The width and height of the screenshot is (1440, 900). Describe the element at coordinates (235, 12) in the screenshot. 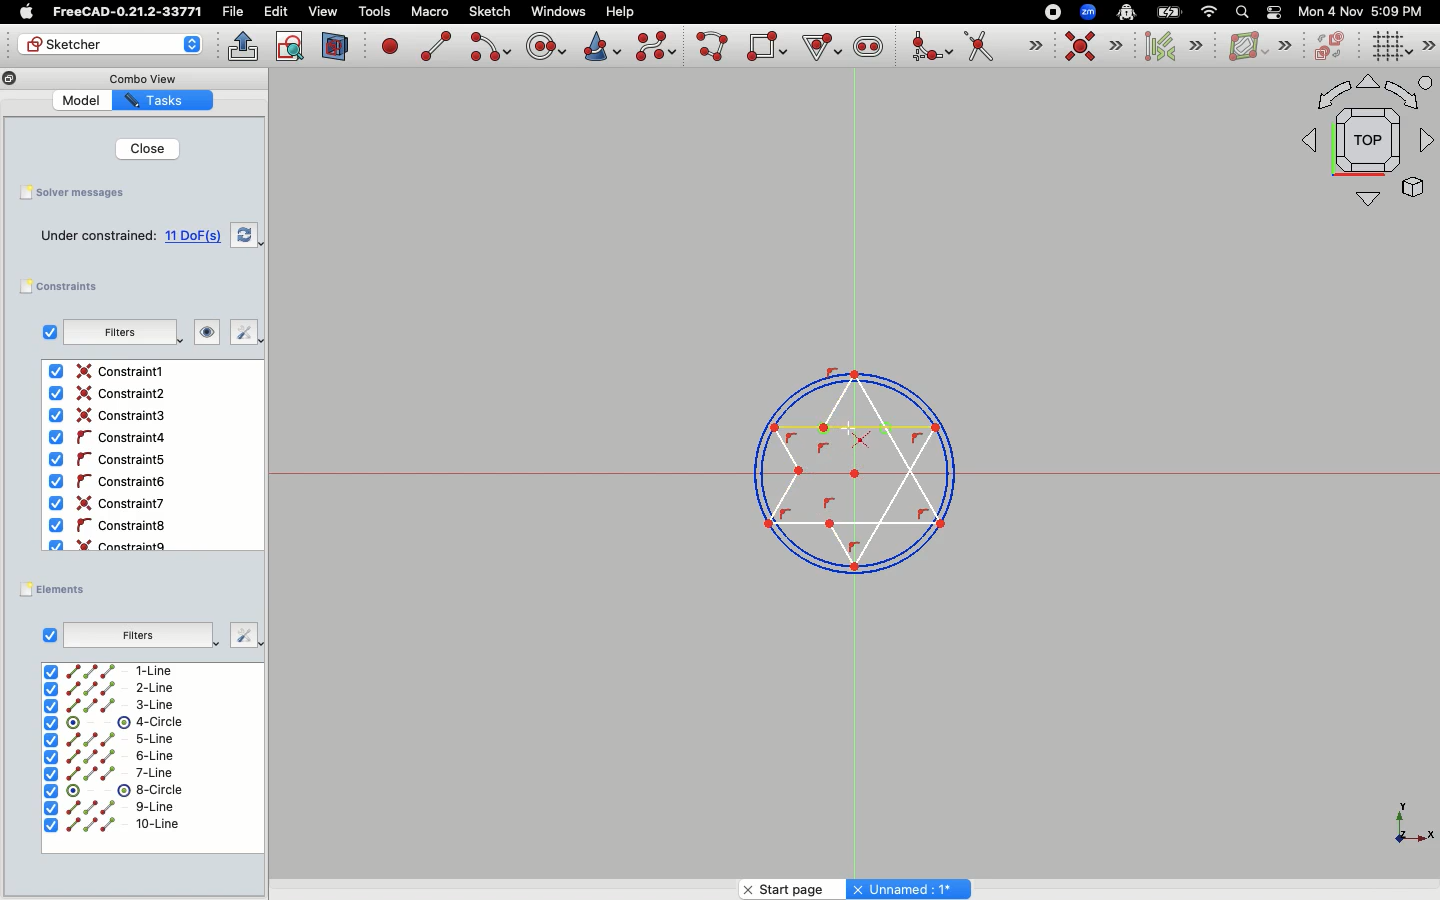

I see `File` at that location.